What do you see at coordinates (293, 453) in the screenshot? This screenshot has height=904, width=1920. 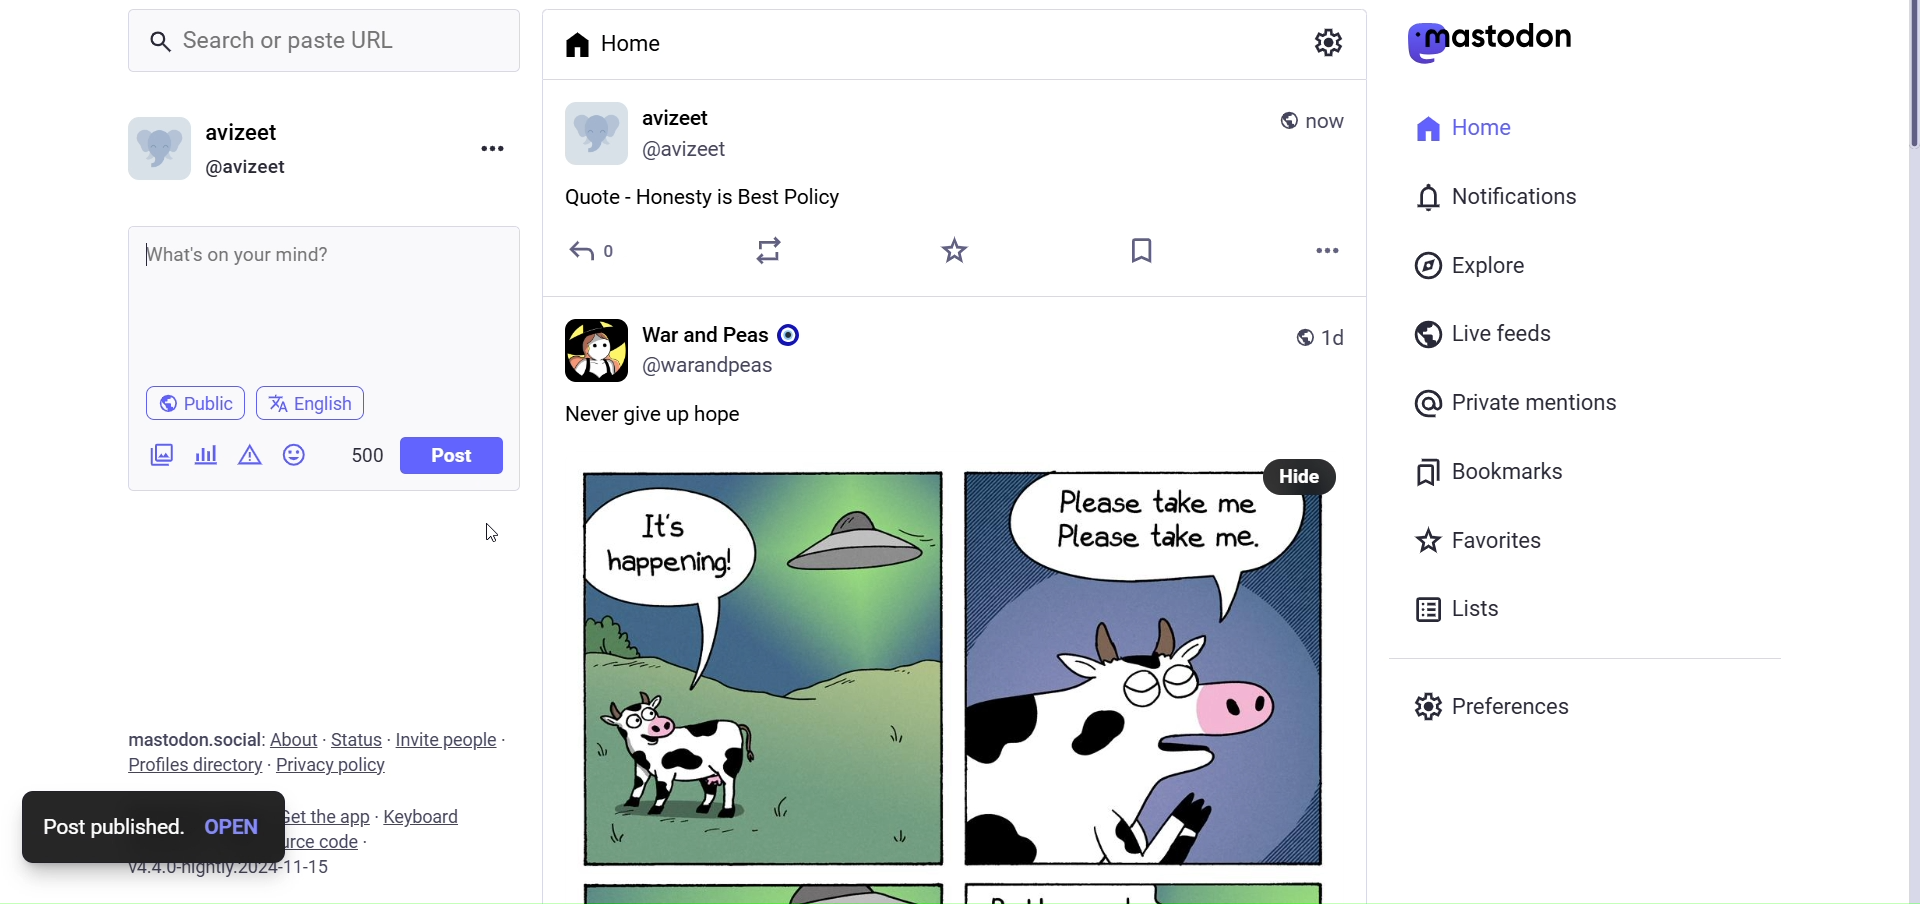 I see `Emojis` at bounding box center [293, 453].